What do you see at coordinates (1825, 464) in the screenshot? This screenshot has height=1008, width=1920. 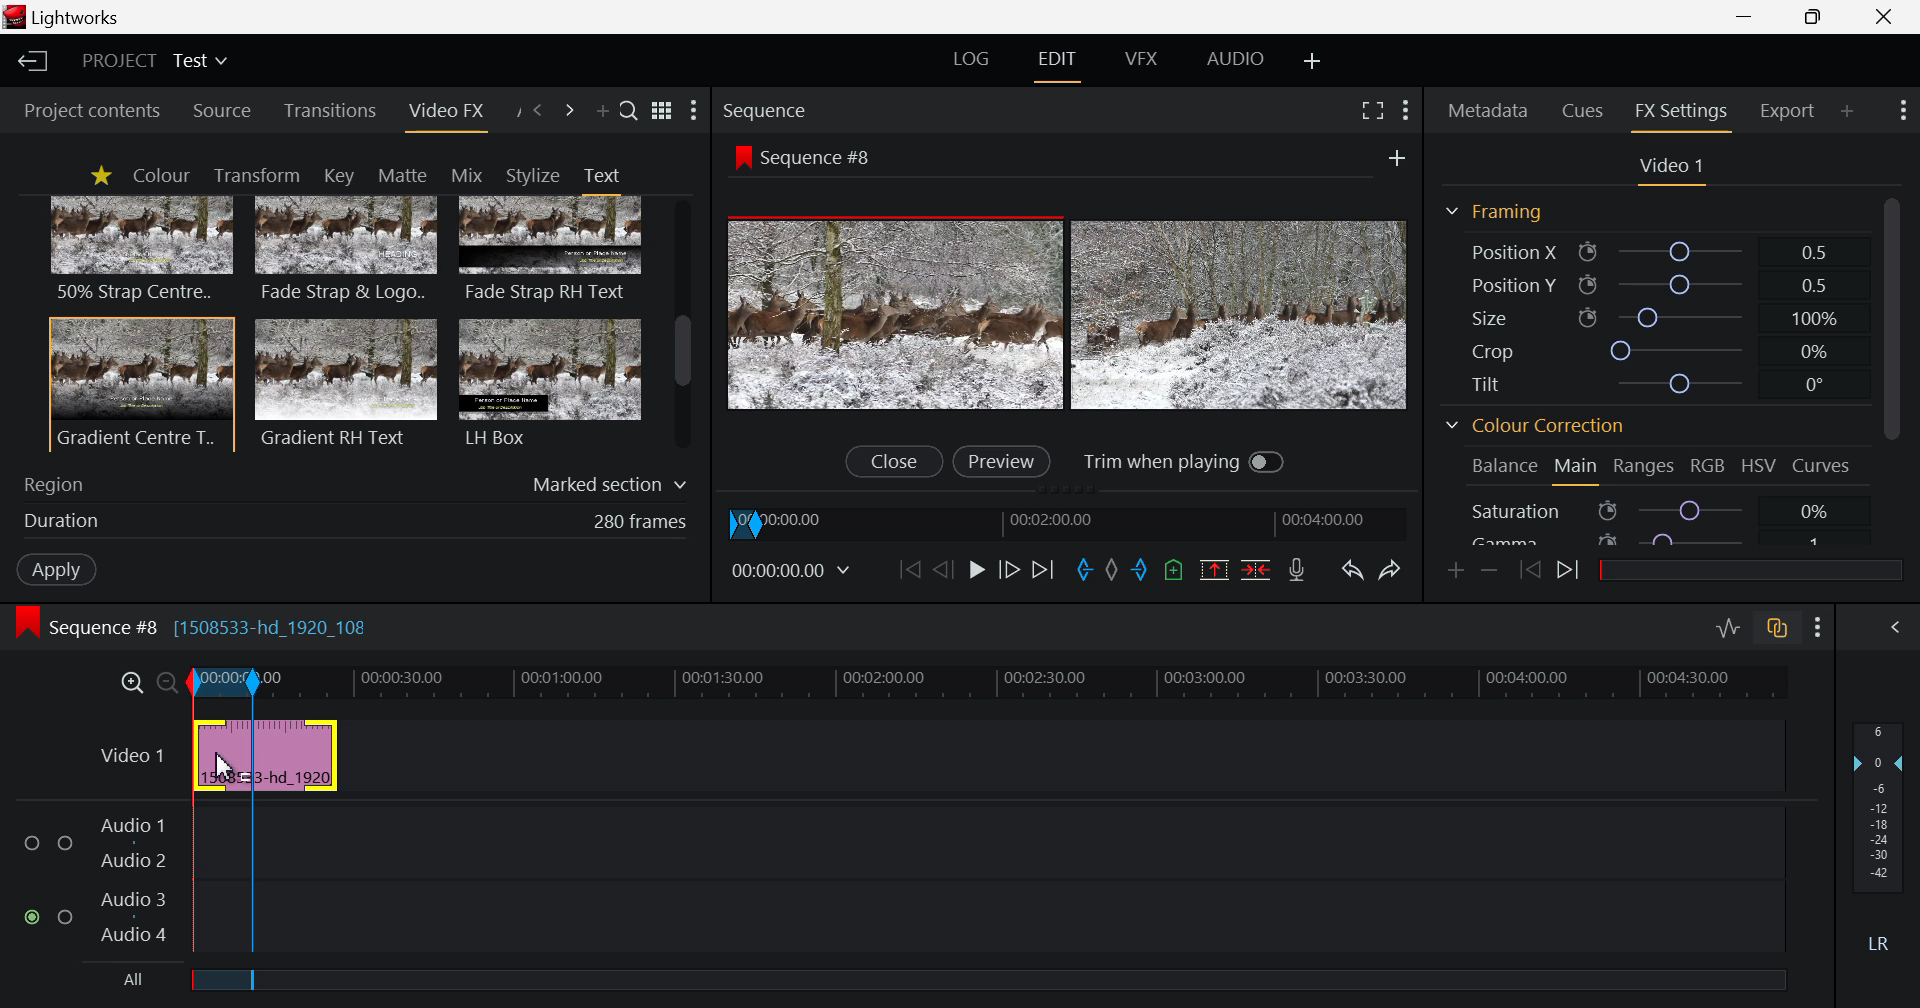 I see `Curves` at bounding box center [1825, 464].